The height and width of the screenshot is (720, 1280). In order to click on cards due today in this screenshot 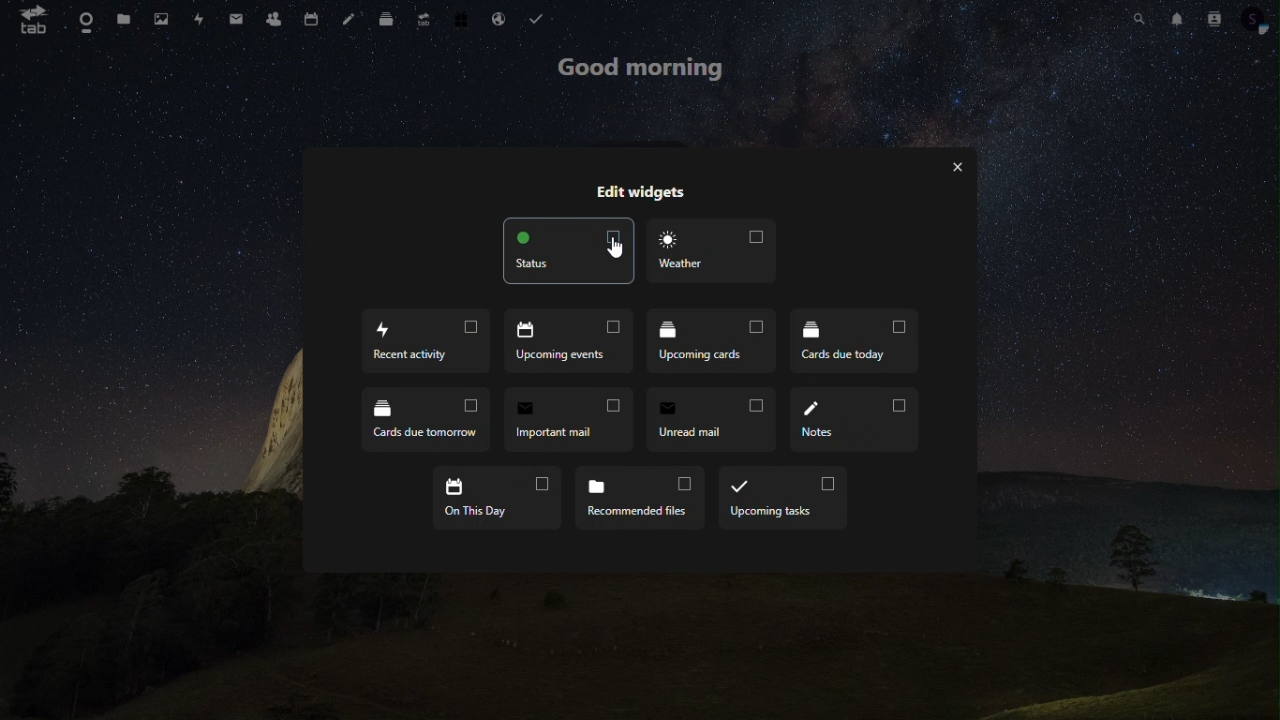, I will do `click(856, 342)`.